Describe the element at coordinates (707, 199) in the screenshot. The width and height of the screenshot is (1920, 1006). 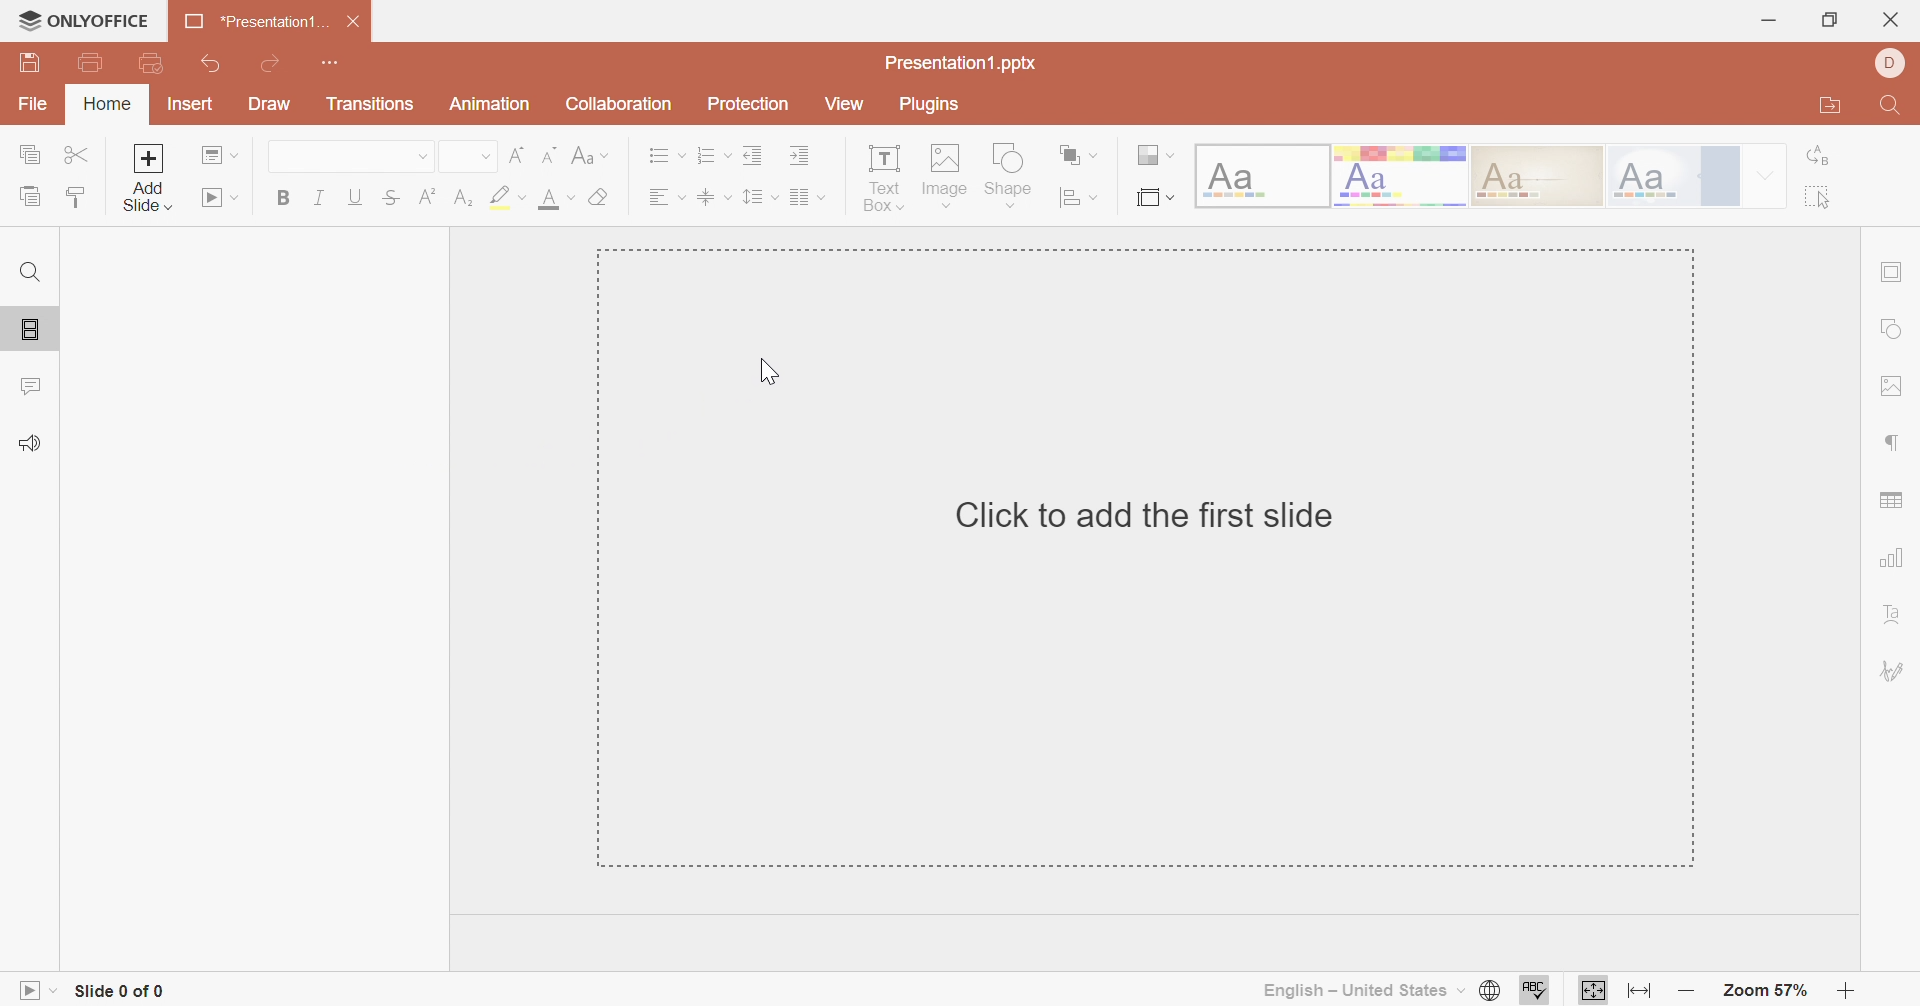
I see `Align Text to Middle` at that location.